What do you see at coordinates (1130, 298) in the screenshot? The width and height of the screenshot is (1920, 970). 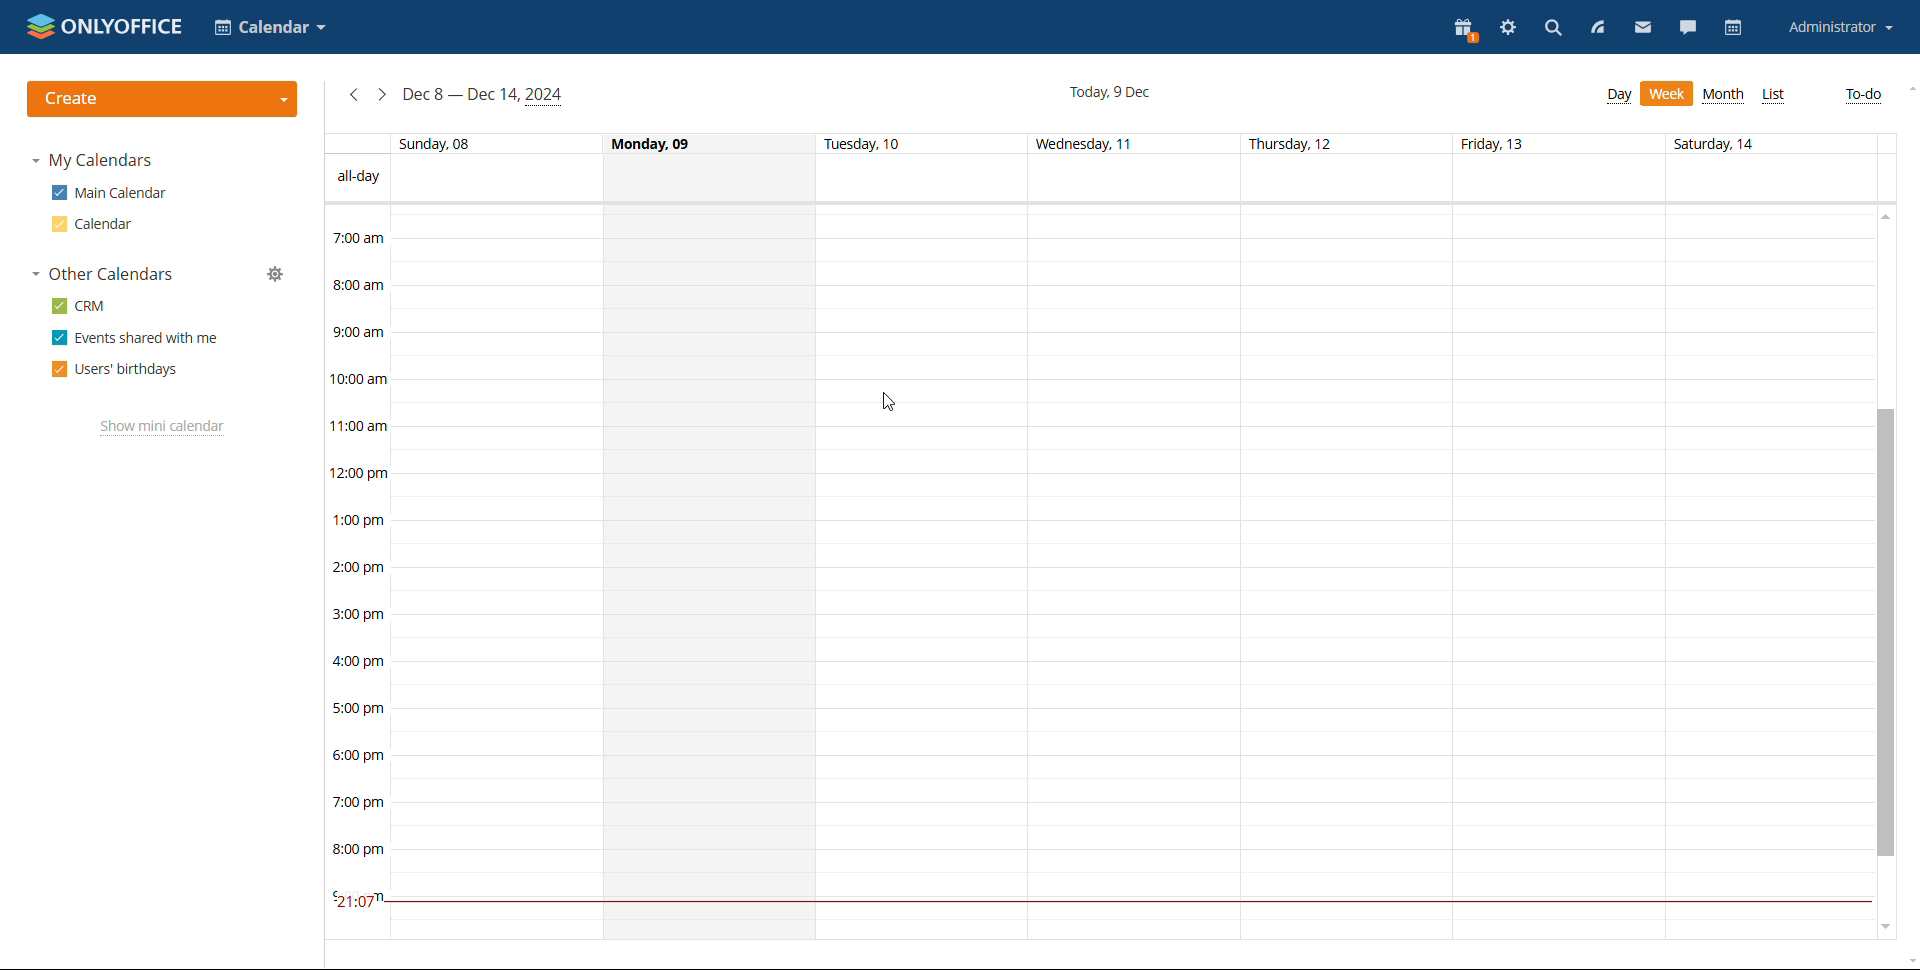 I see `30 min span of time` at bounding box center [1130, 298].